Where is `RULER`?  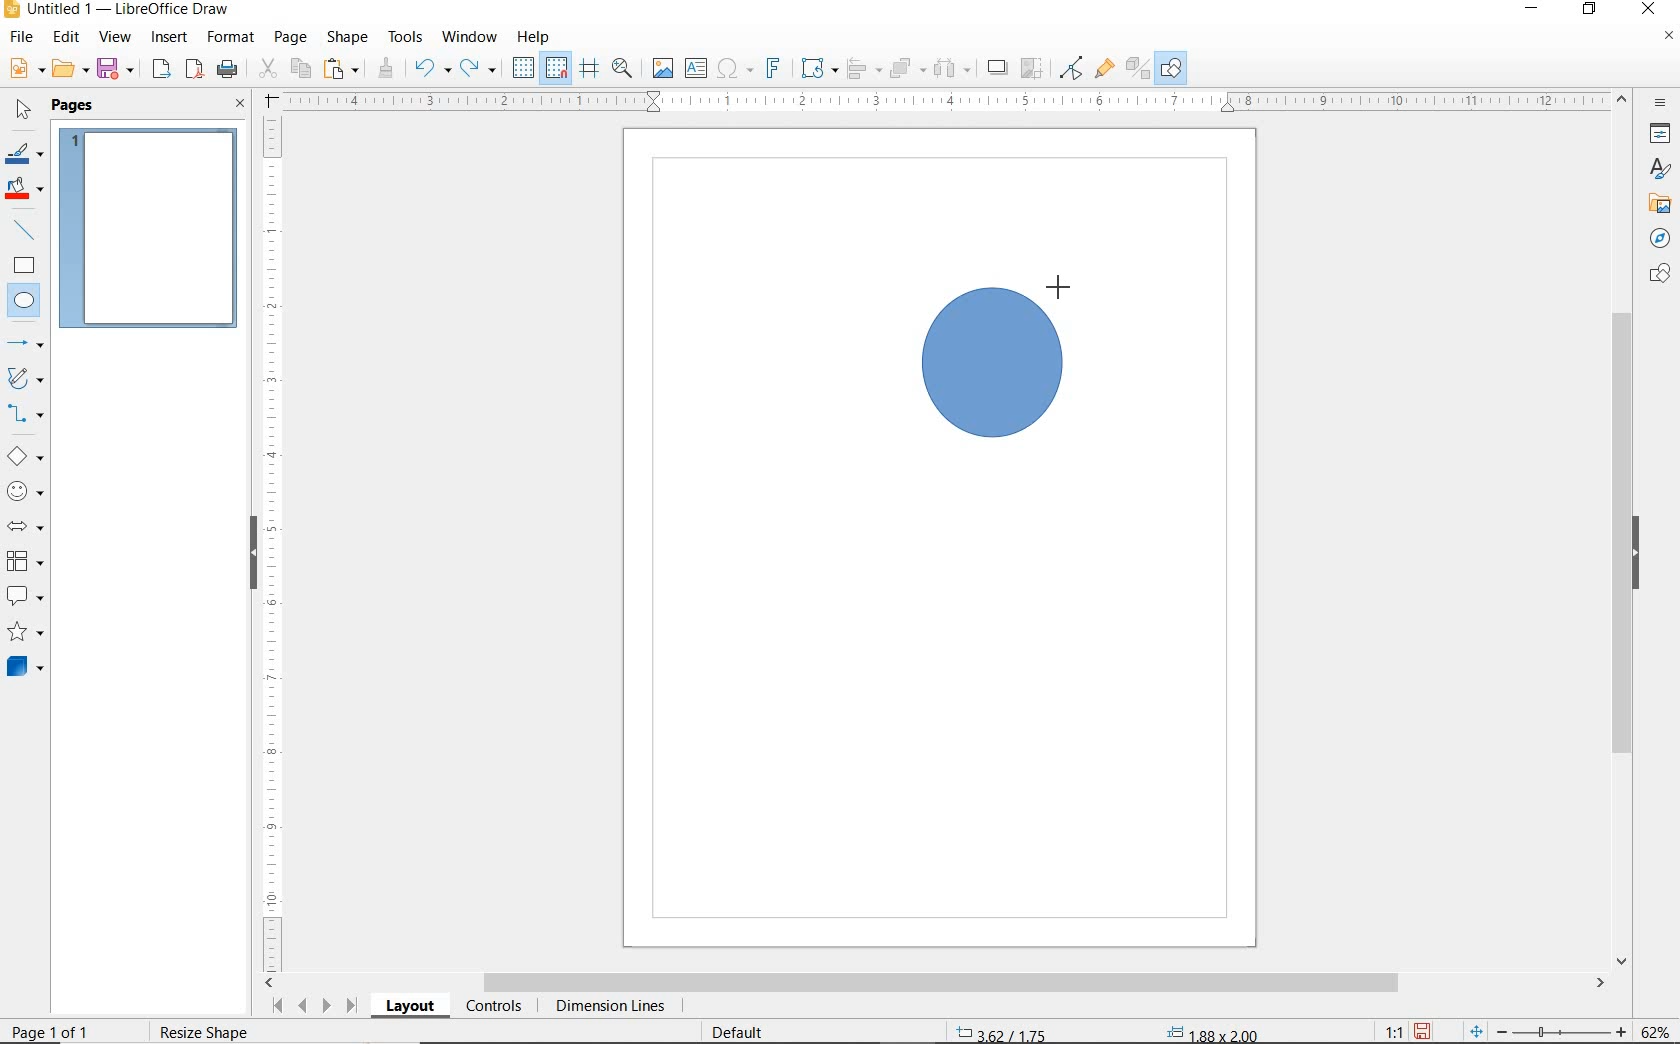
RULER is located at coordinates (274, 541).